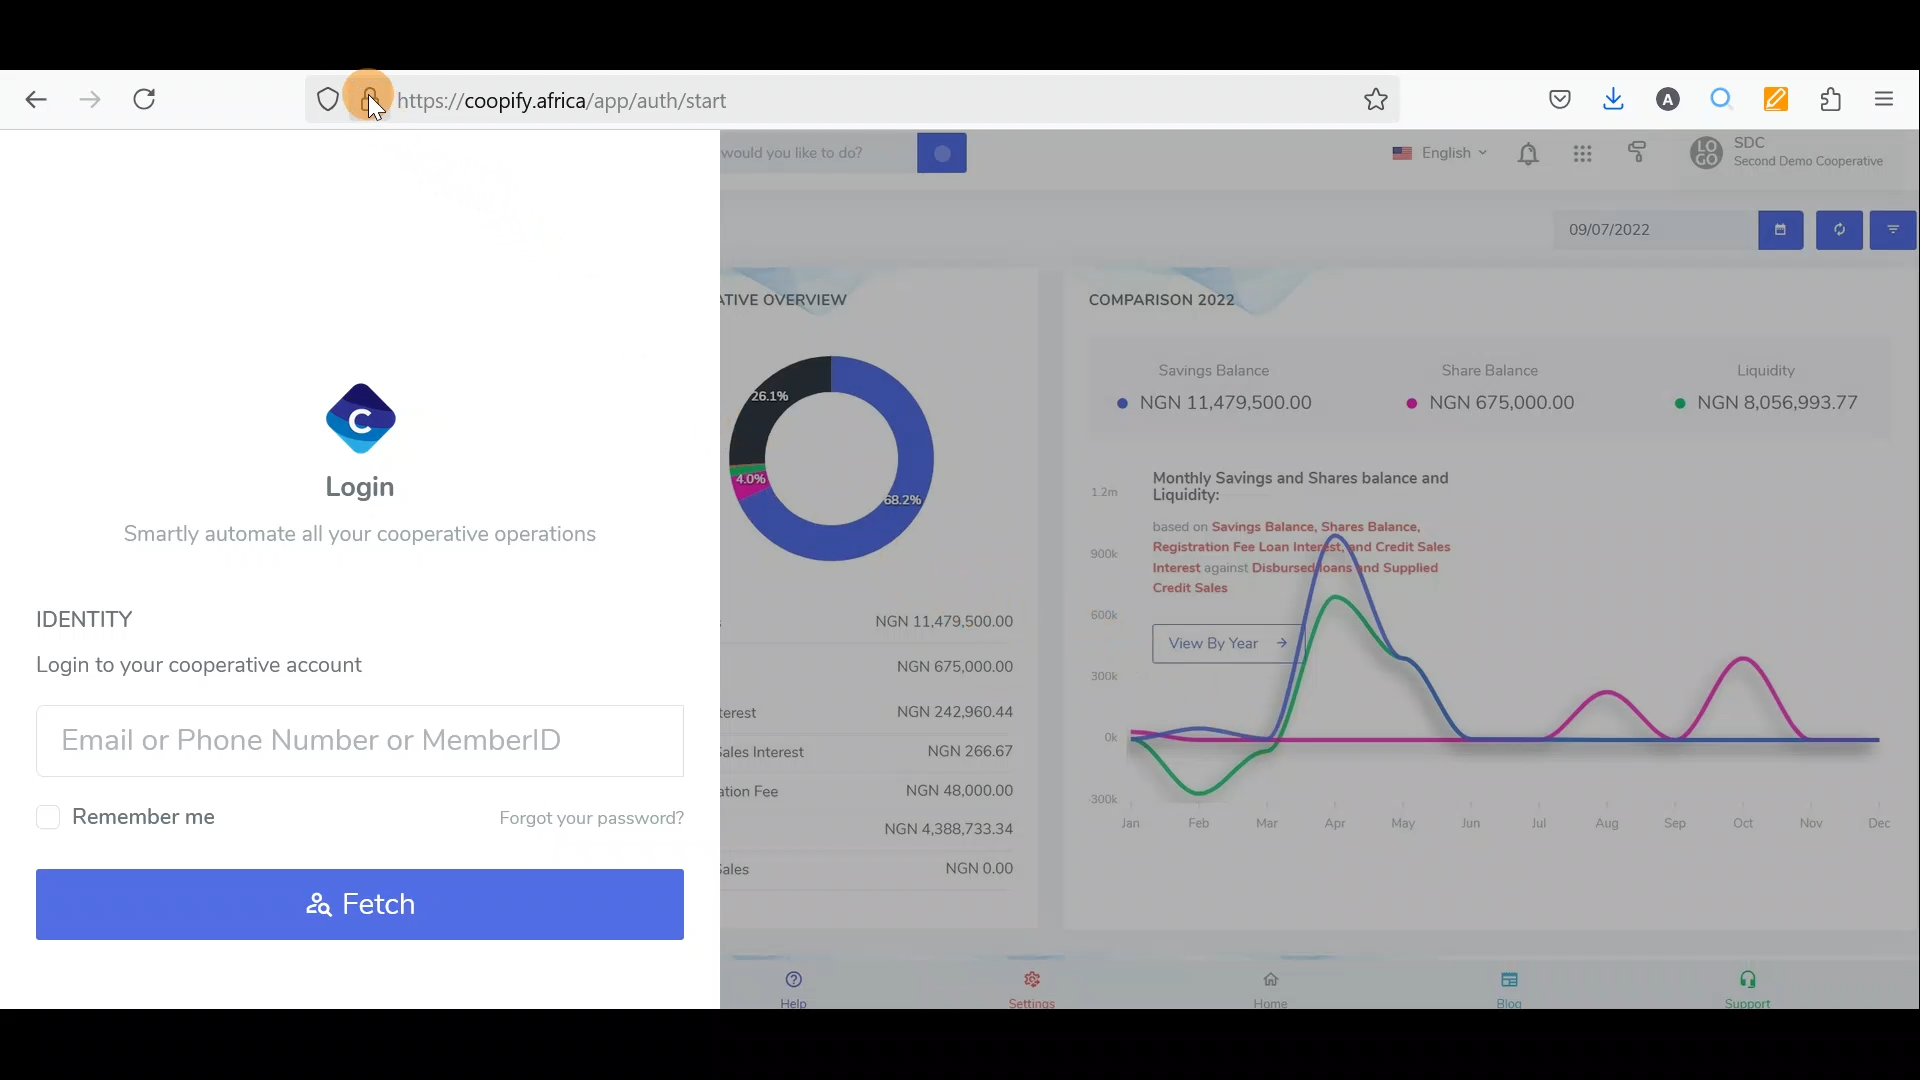 This screenshot has width=1920, height=1080. I want to click on Verified, so click(368, 101).